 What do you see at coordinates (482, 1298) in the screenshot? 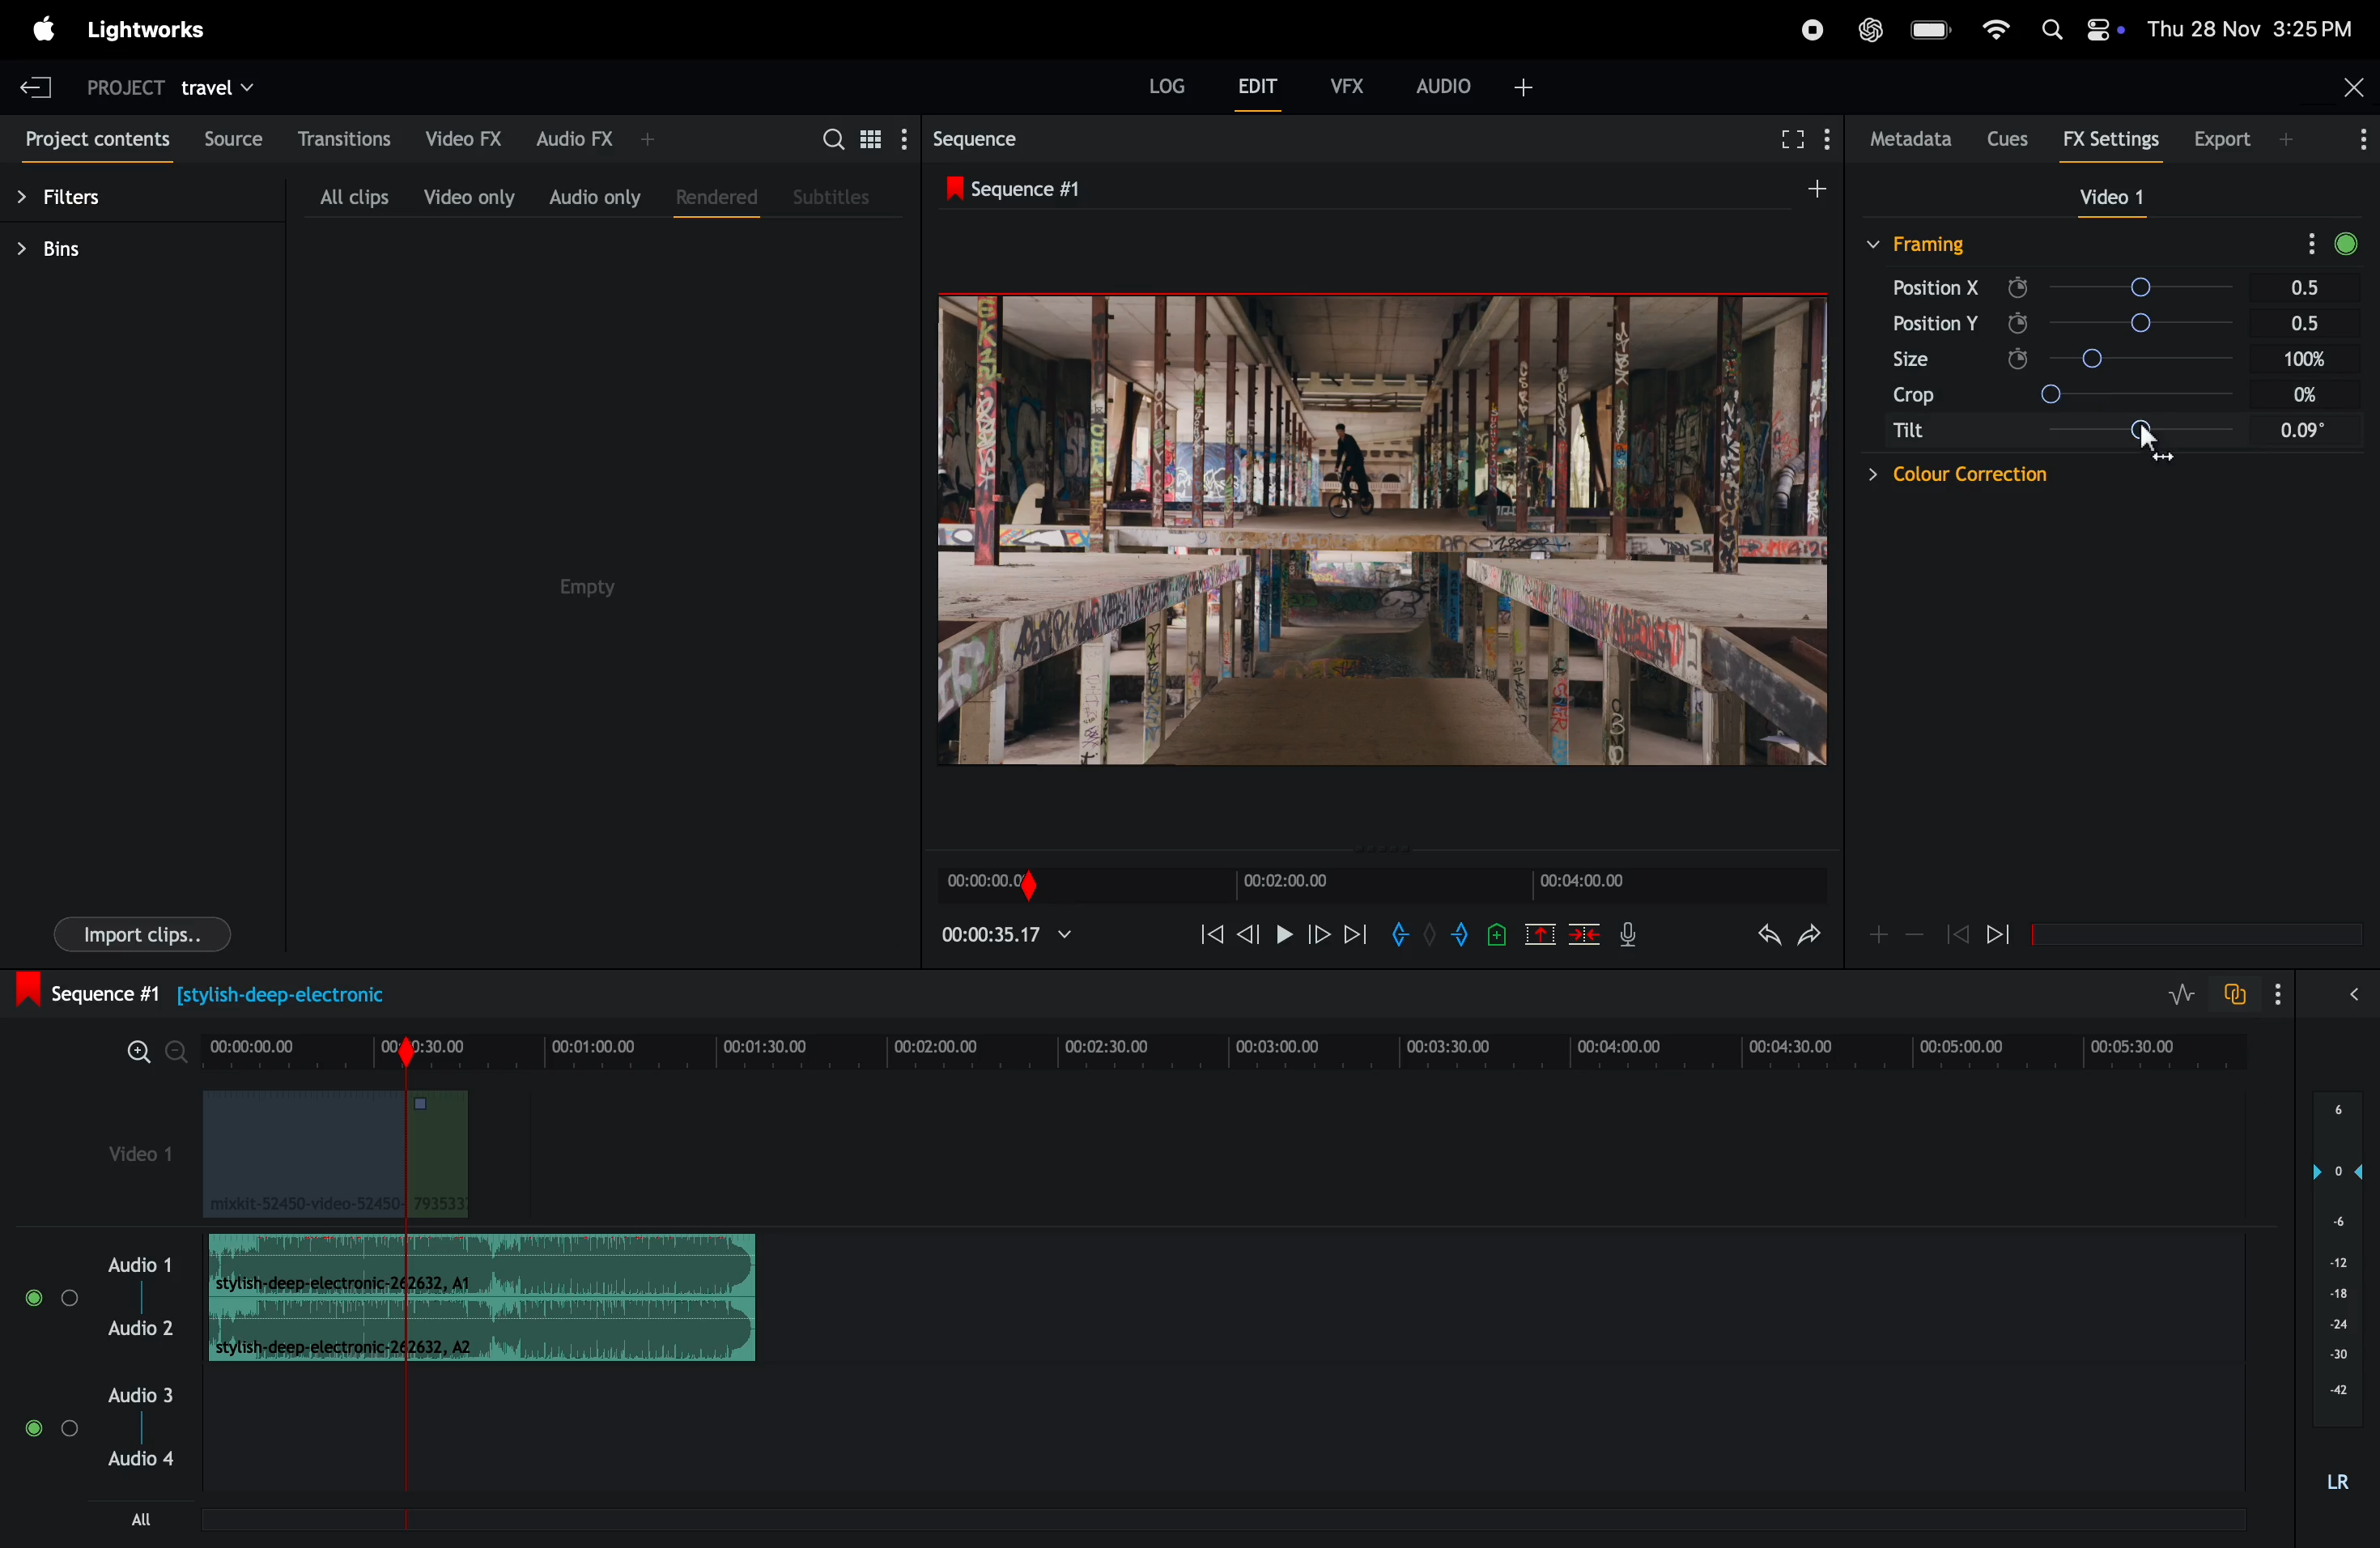
I see `audio clips` at bounding box center [482, 1298].